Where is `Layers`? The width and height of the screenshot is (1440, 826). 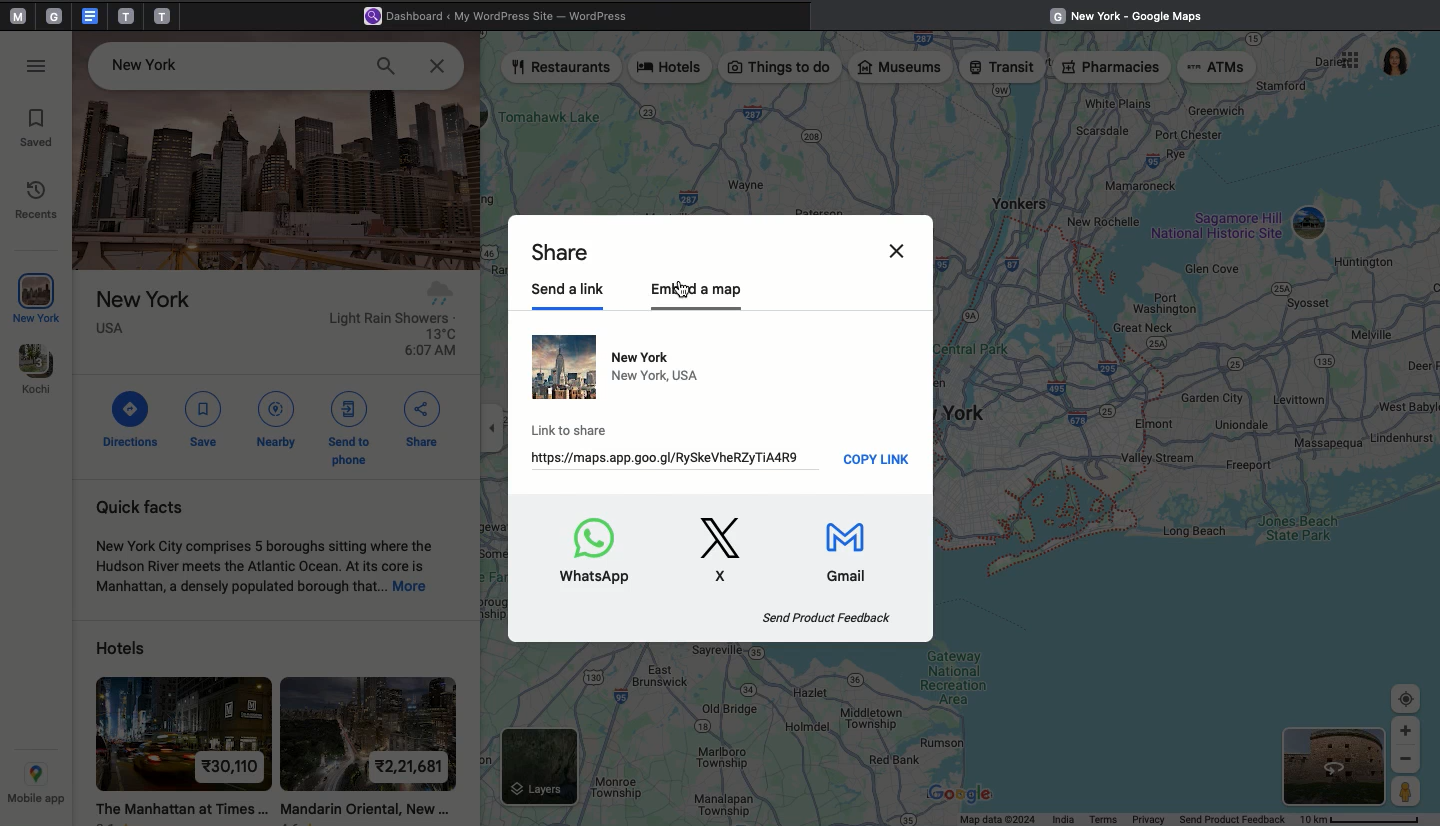 Layers is located at coordinates (538, 765).